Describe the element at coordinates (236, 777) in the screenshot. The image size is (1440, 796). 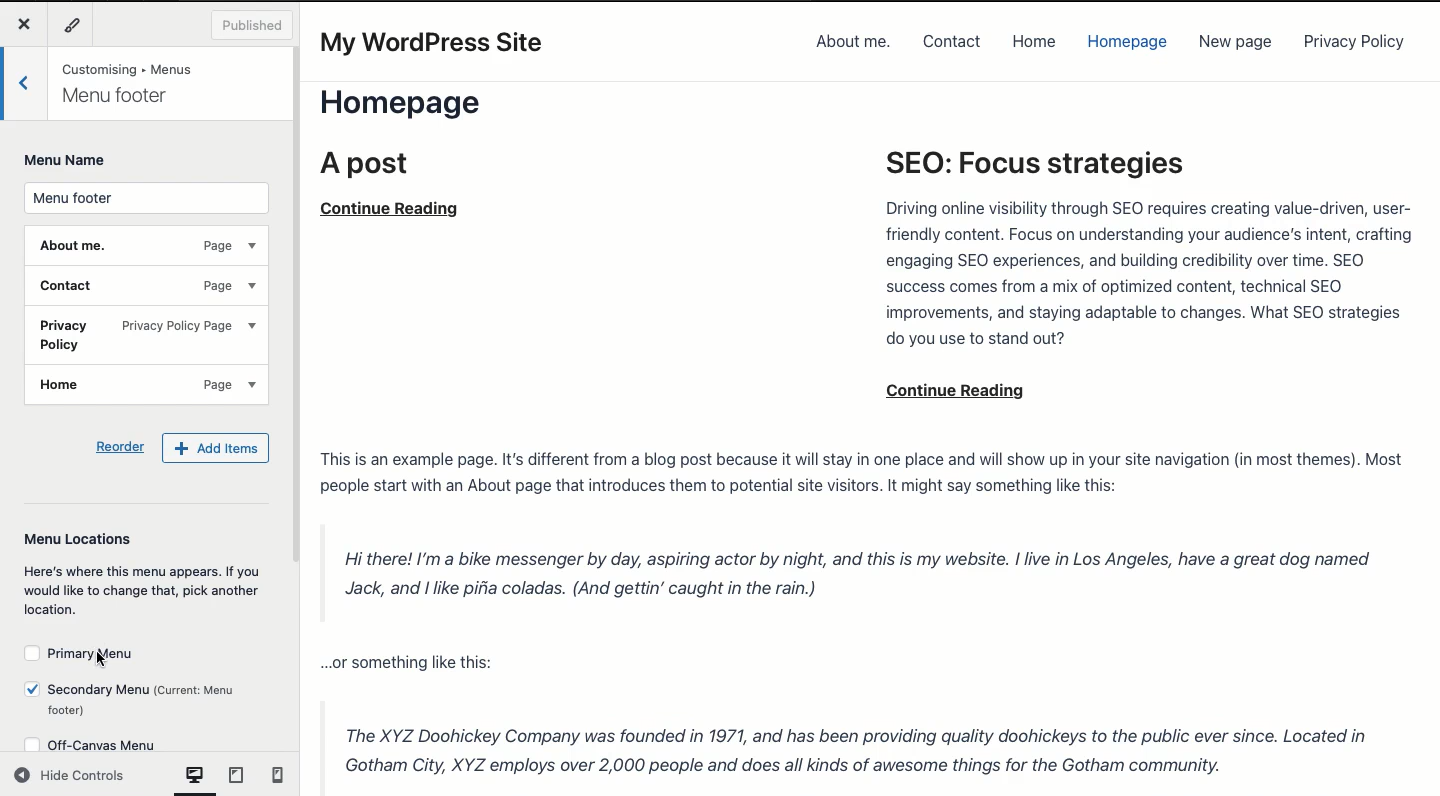
I see `tablet view` at that location.